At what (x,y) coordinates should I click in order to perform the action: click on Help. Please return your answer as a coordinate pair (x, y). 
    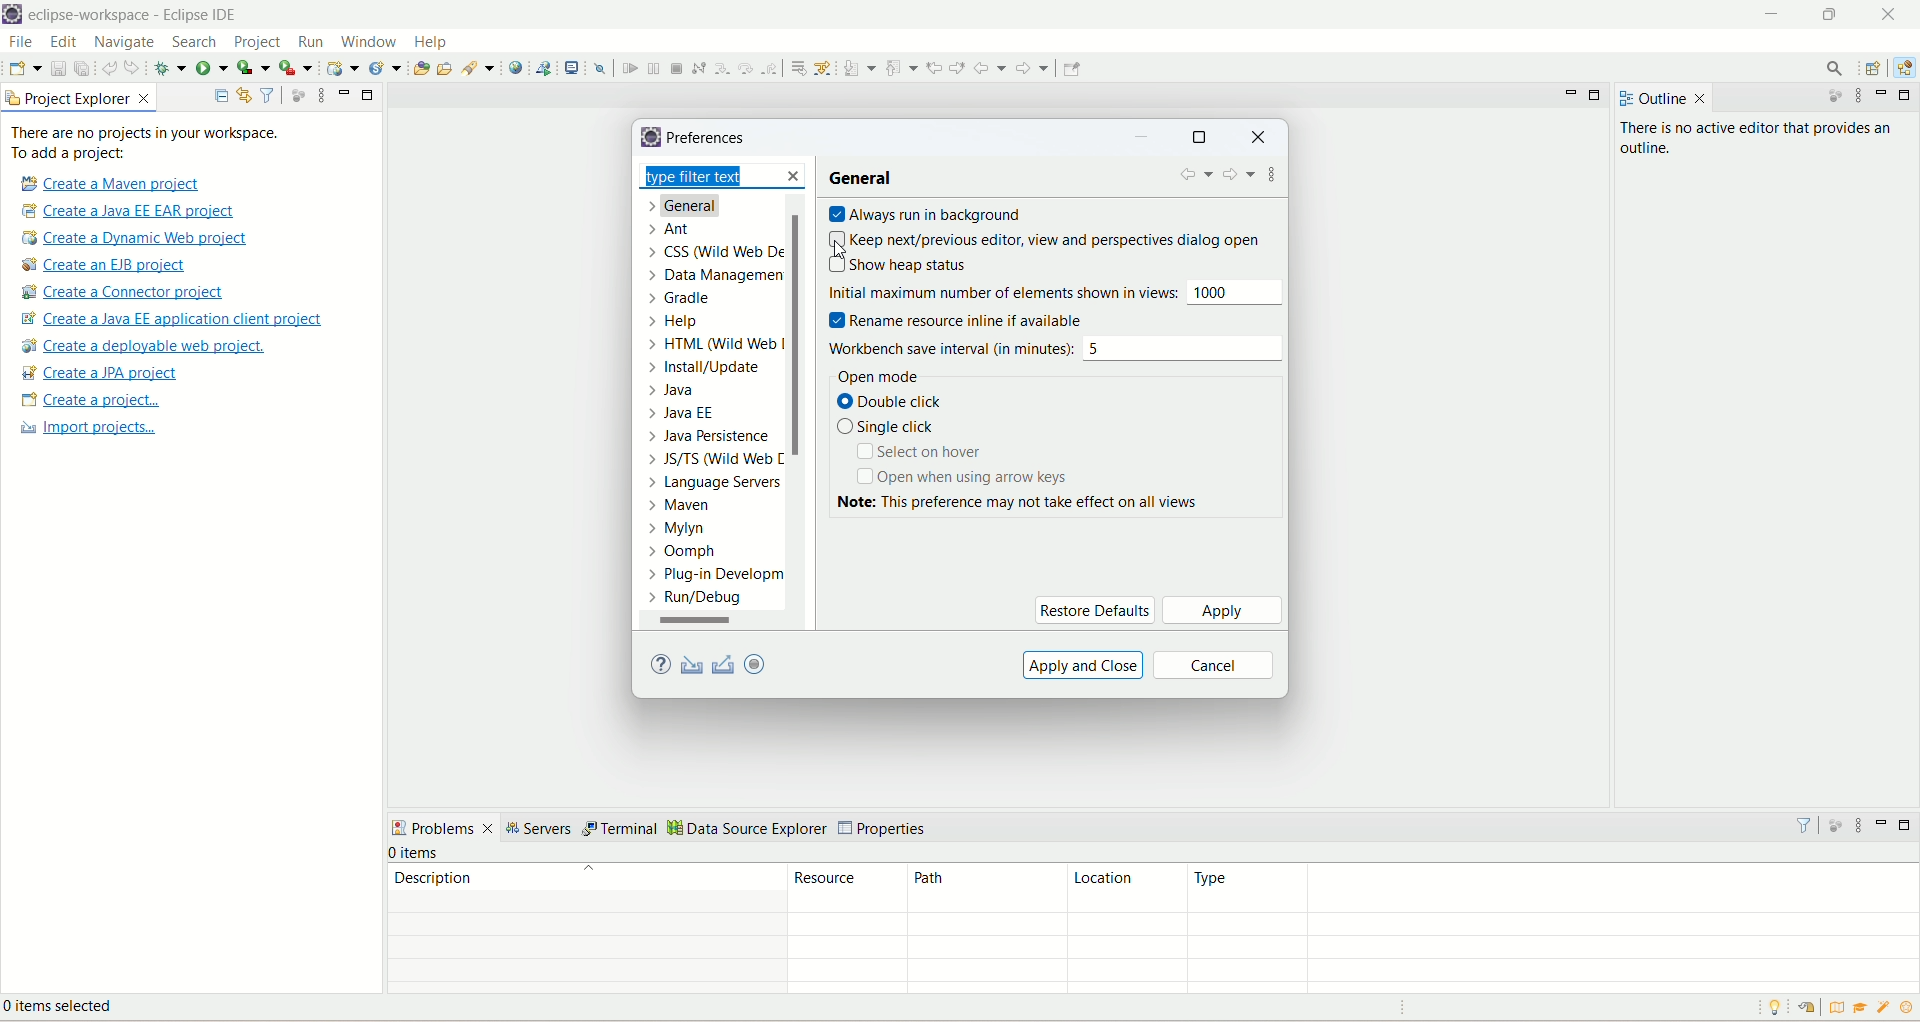
    Looking at the image, I should click on (677, 325).